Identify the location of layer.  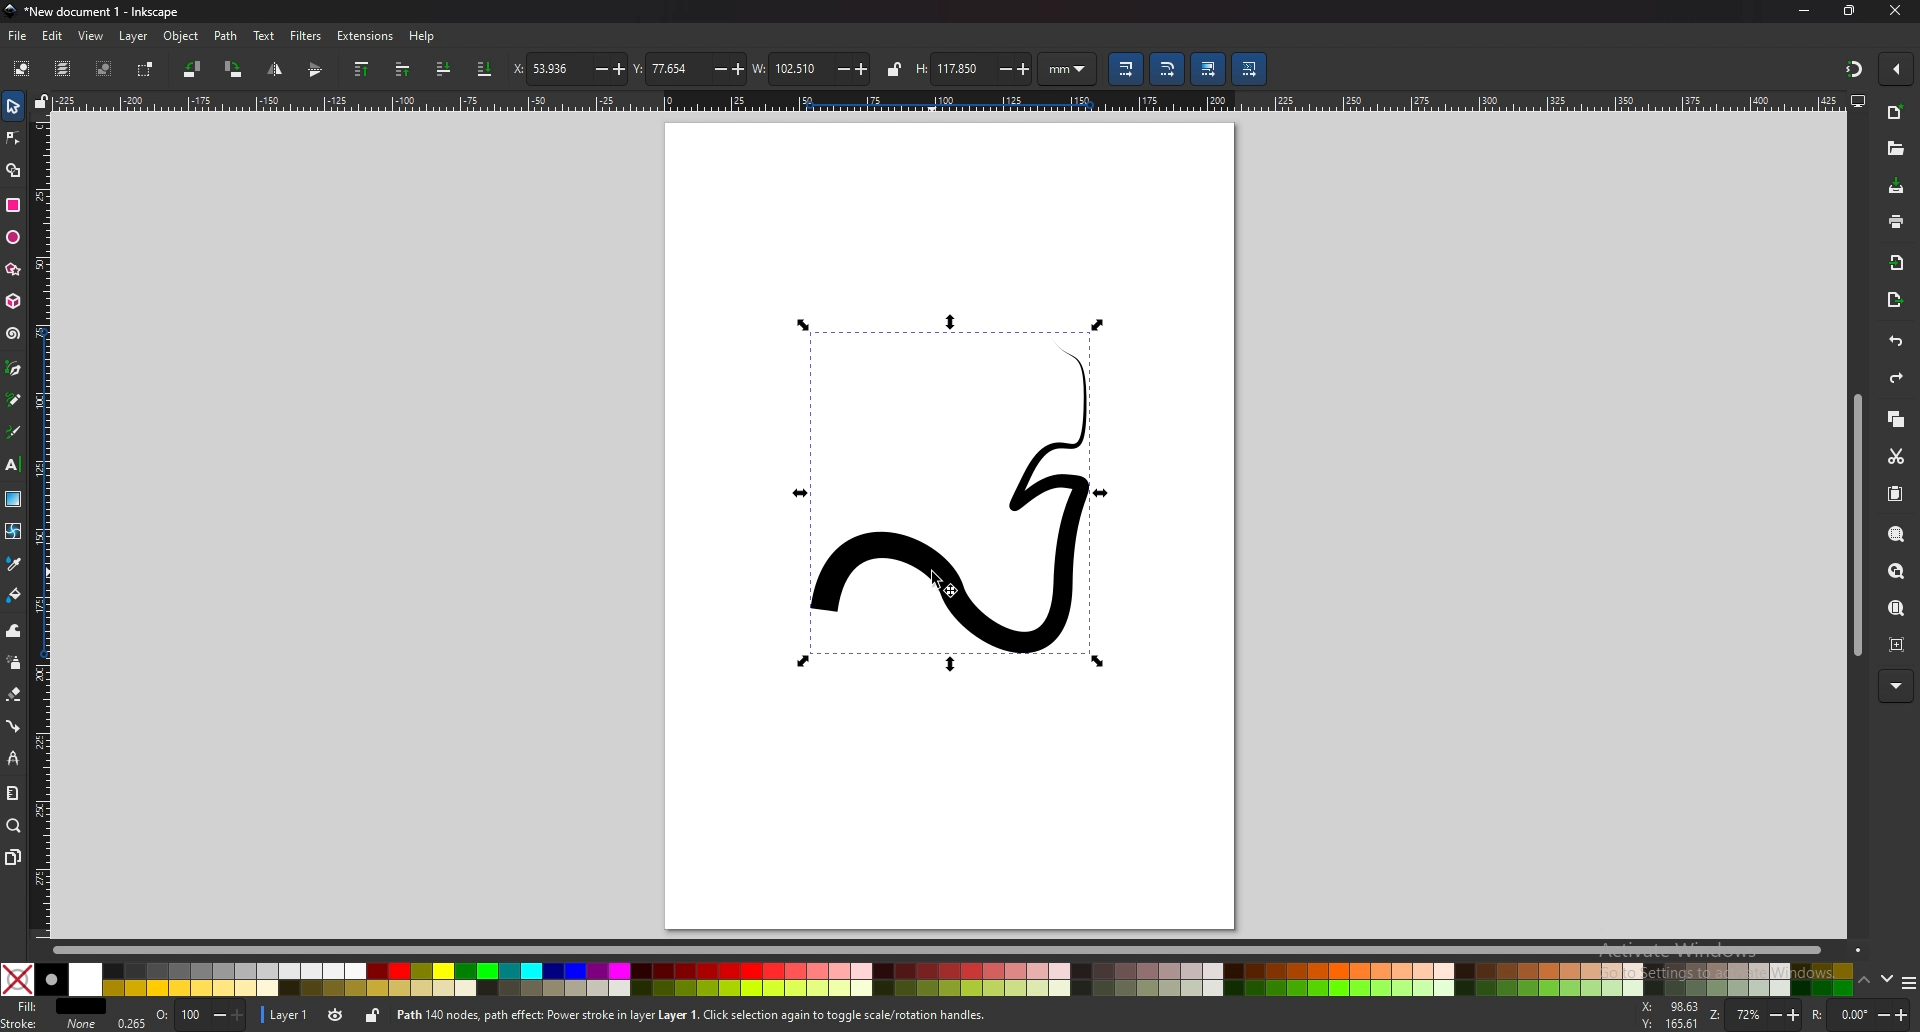
(286, 1014).